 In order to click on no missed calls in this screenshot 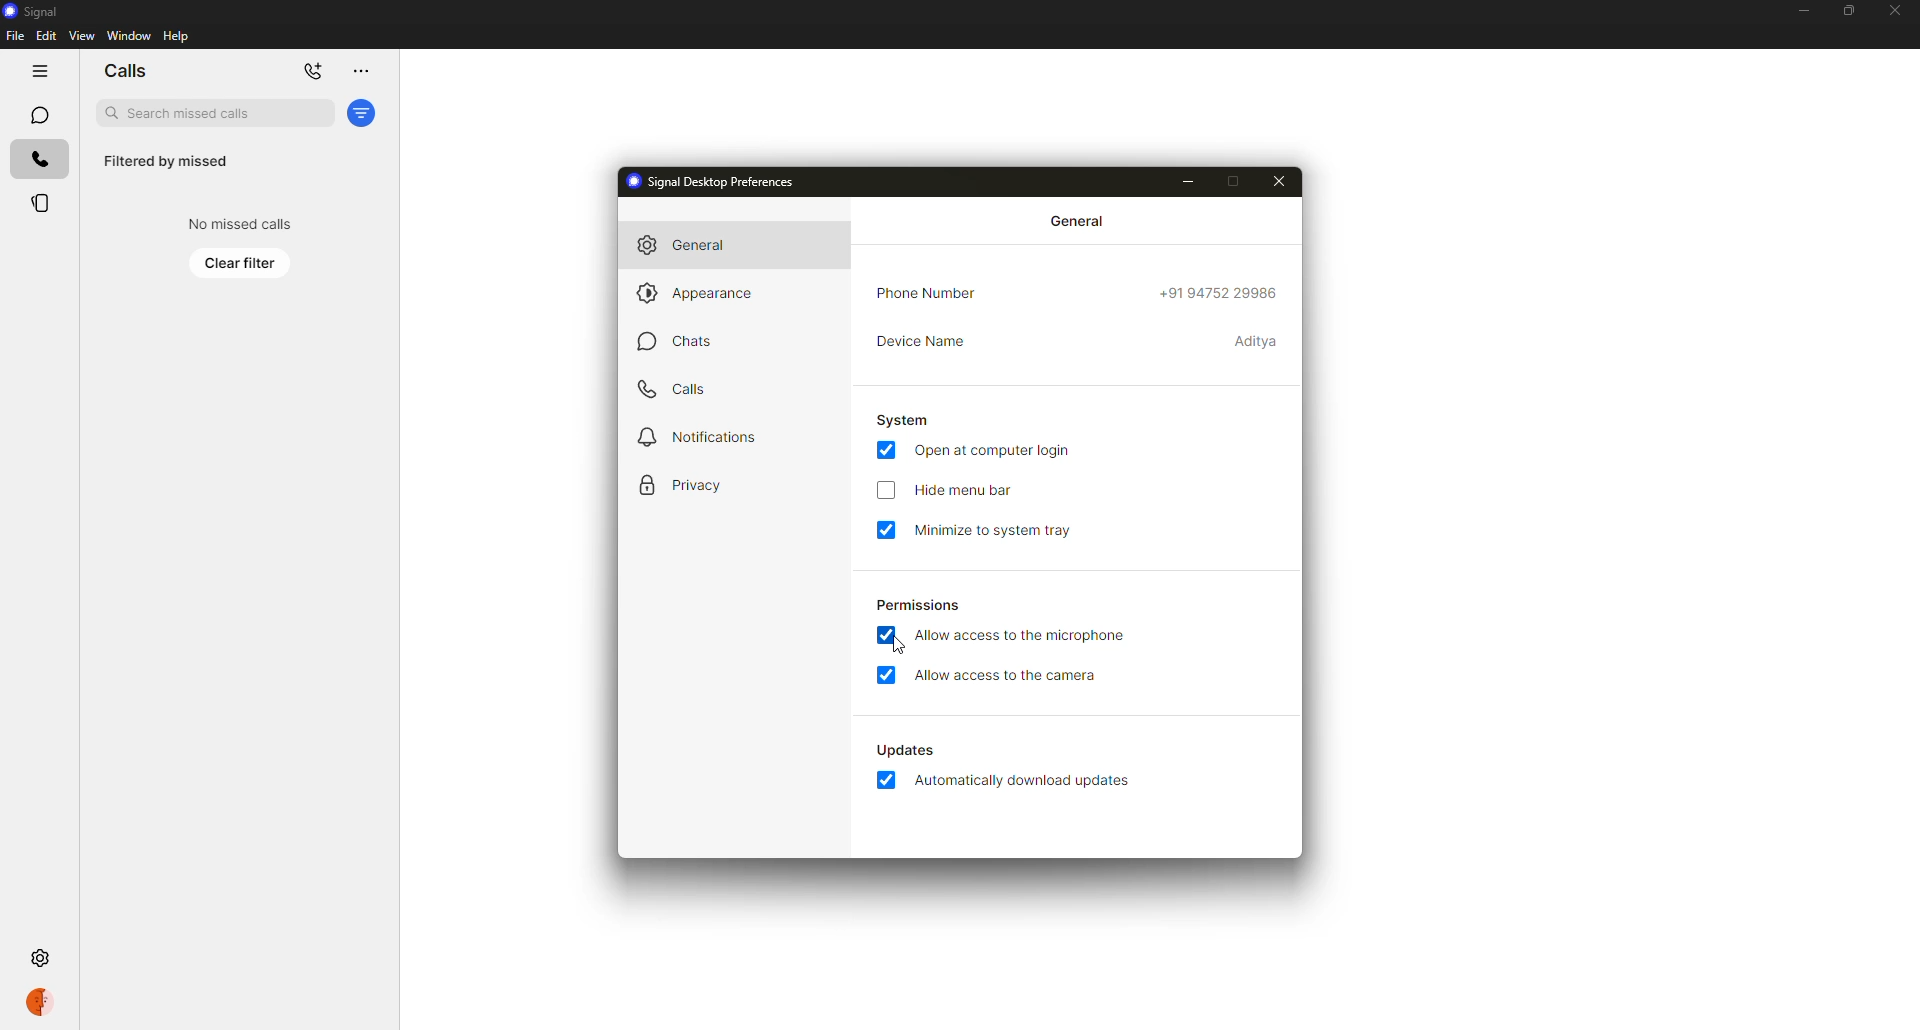, I will do `click(242, 224)`.